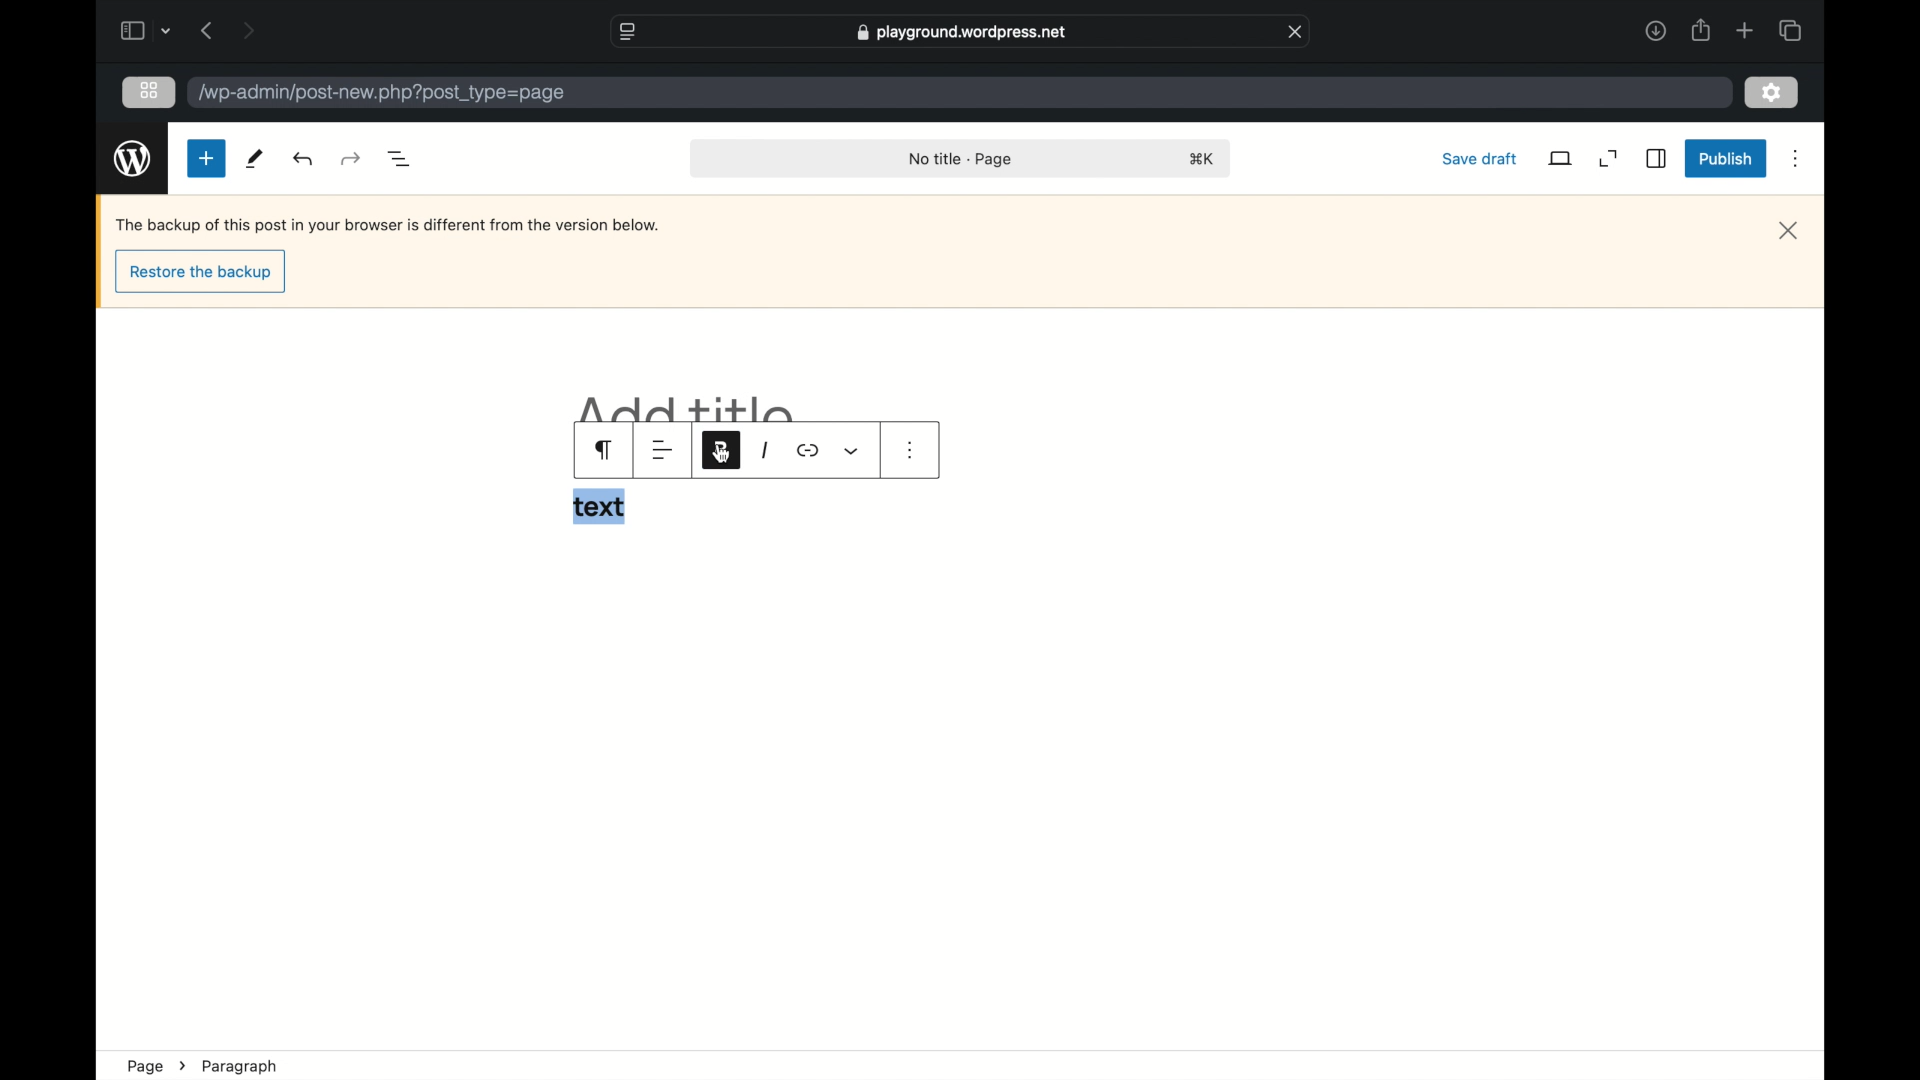 The image size is (1920, 1080). I want to click on dropdown, so click(167, 31).